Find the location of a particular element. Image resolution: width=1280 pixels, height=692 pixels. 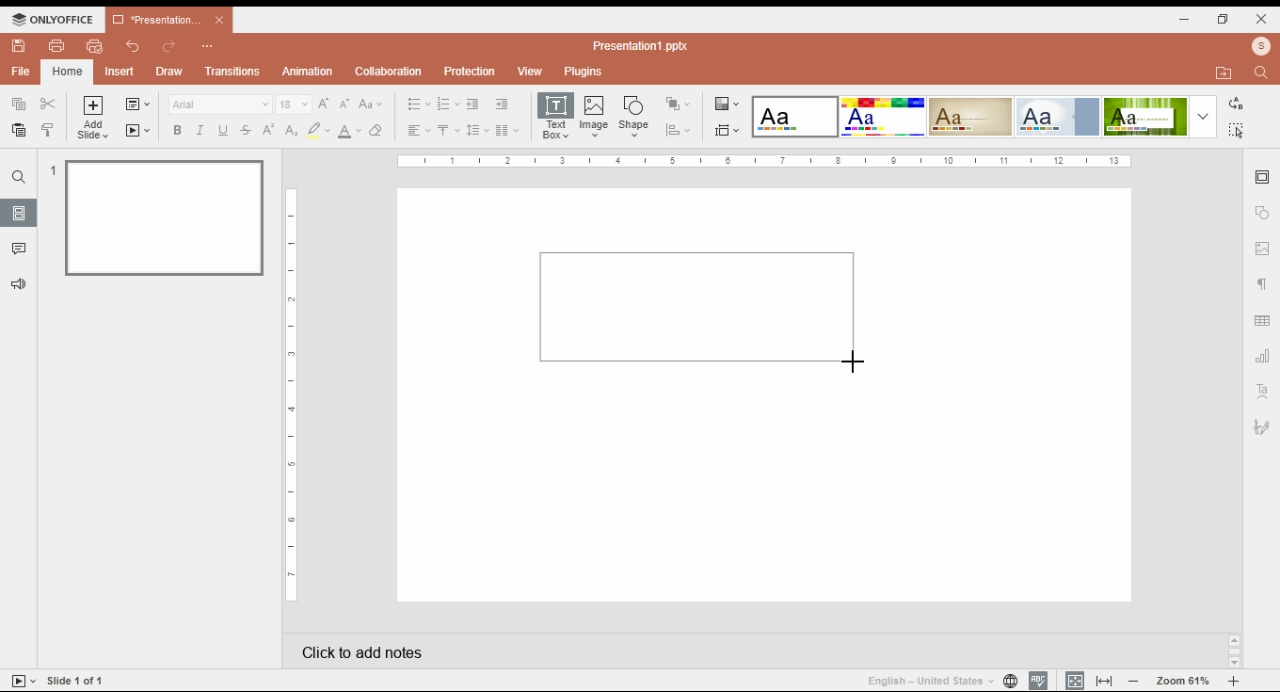

animation is located at coordinates (306, 71).